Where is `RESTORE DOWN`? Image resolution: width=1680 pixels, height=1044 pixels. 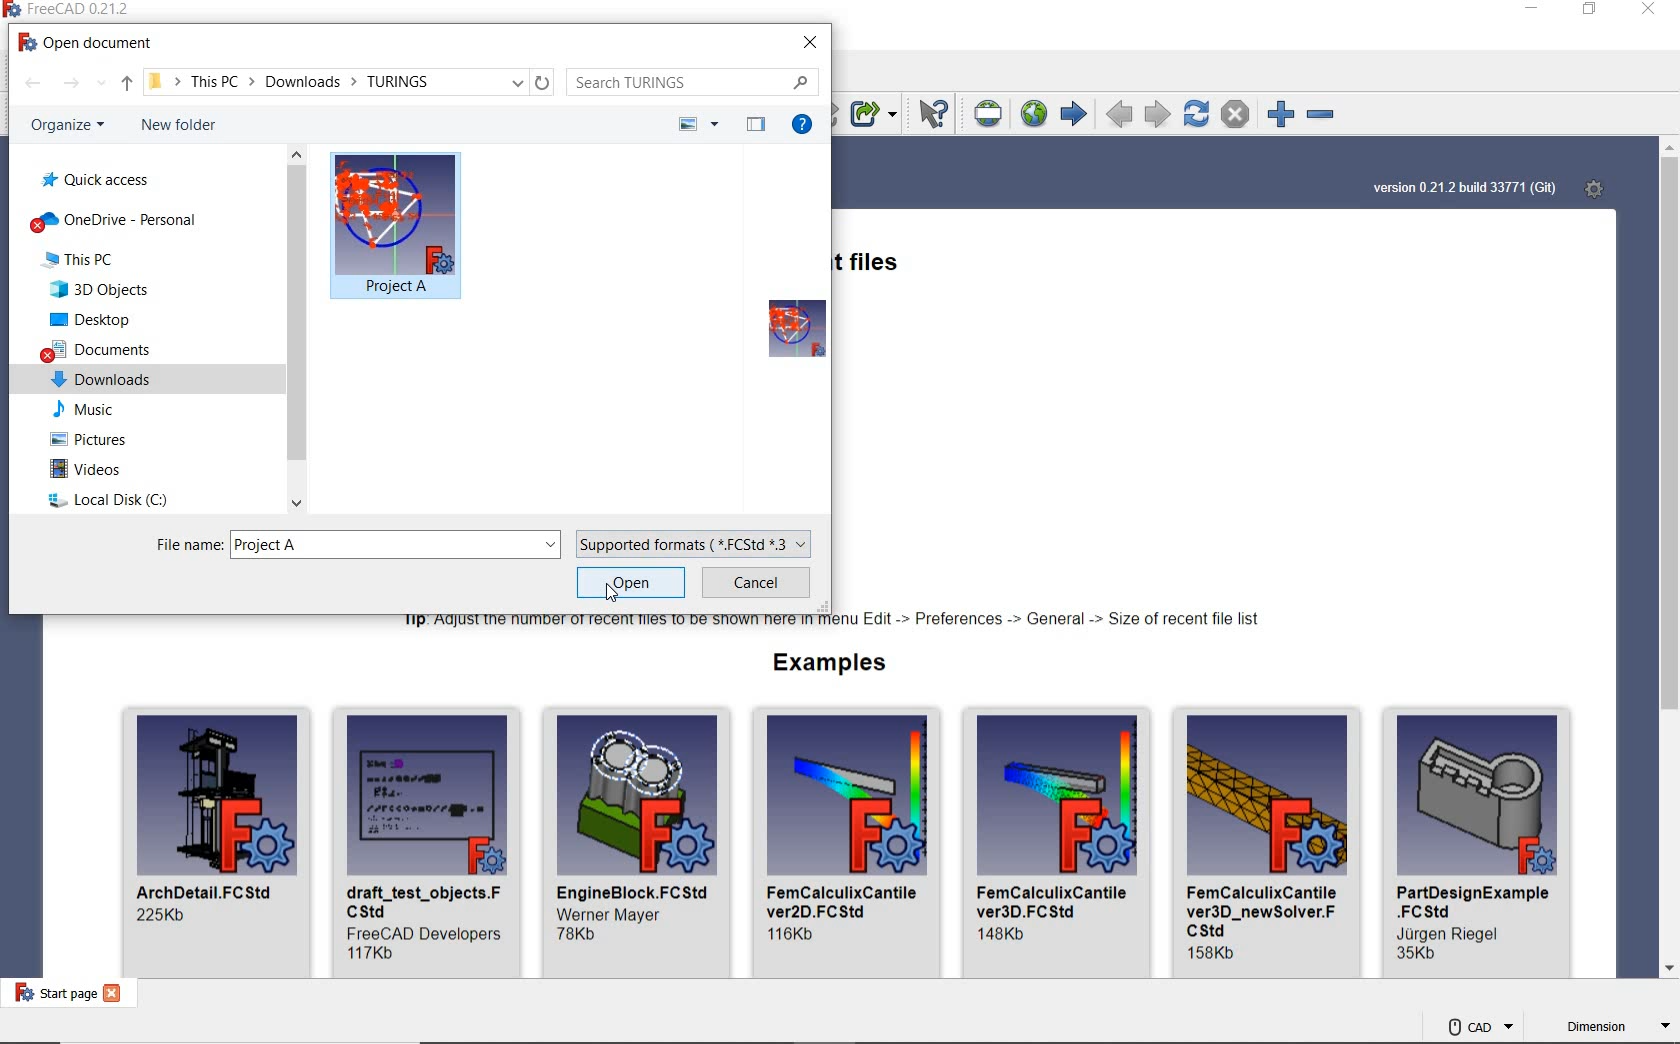 RESTORE DOWN is located at coordinates (1591, 11).